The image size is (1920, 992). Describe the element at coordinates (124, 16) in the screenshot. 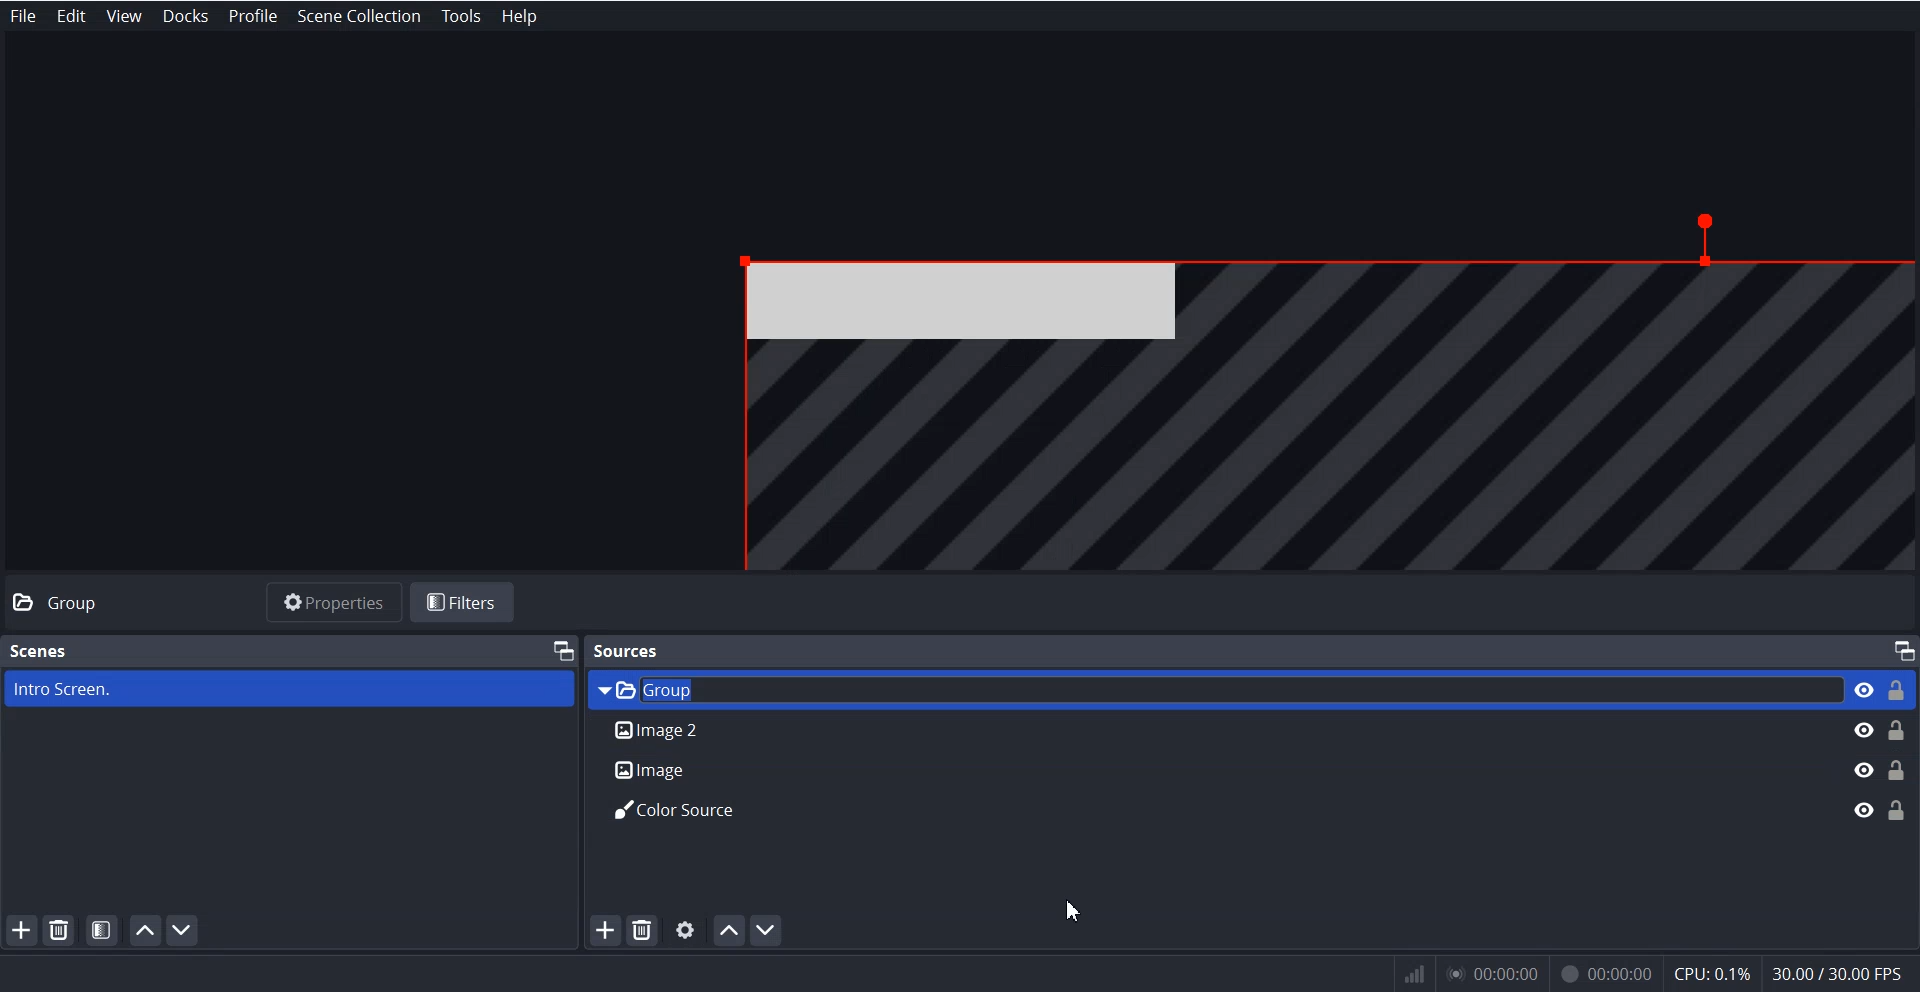

I see `View` at that location.